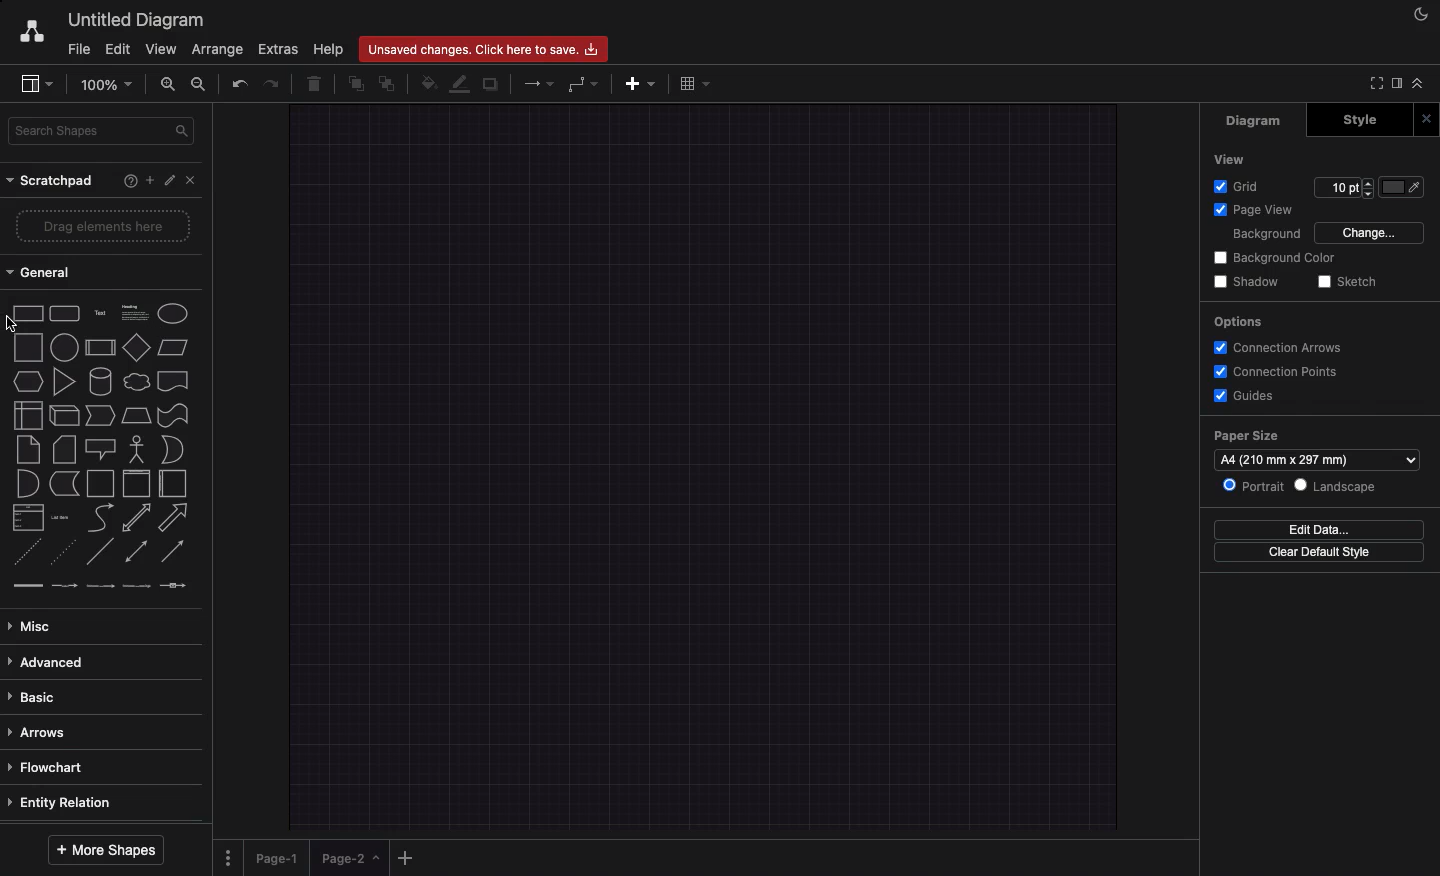  I want to click on Shadow, so click(1249, 282).